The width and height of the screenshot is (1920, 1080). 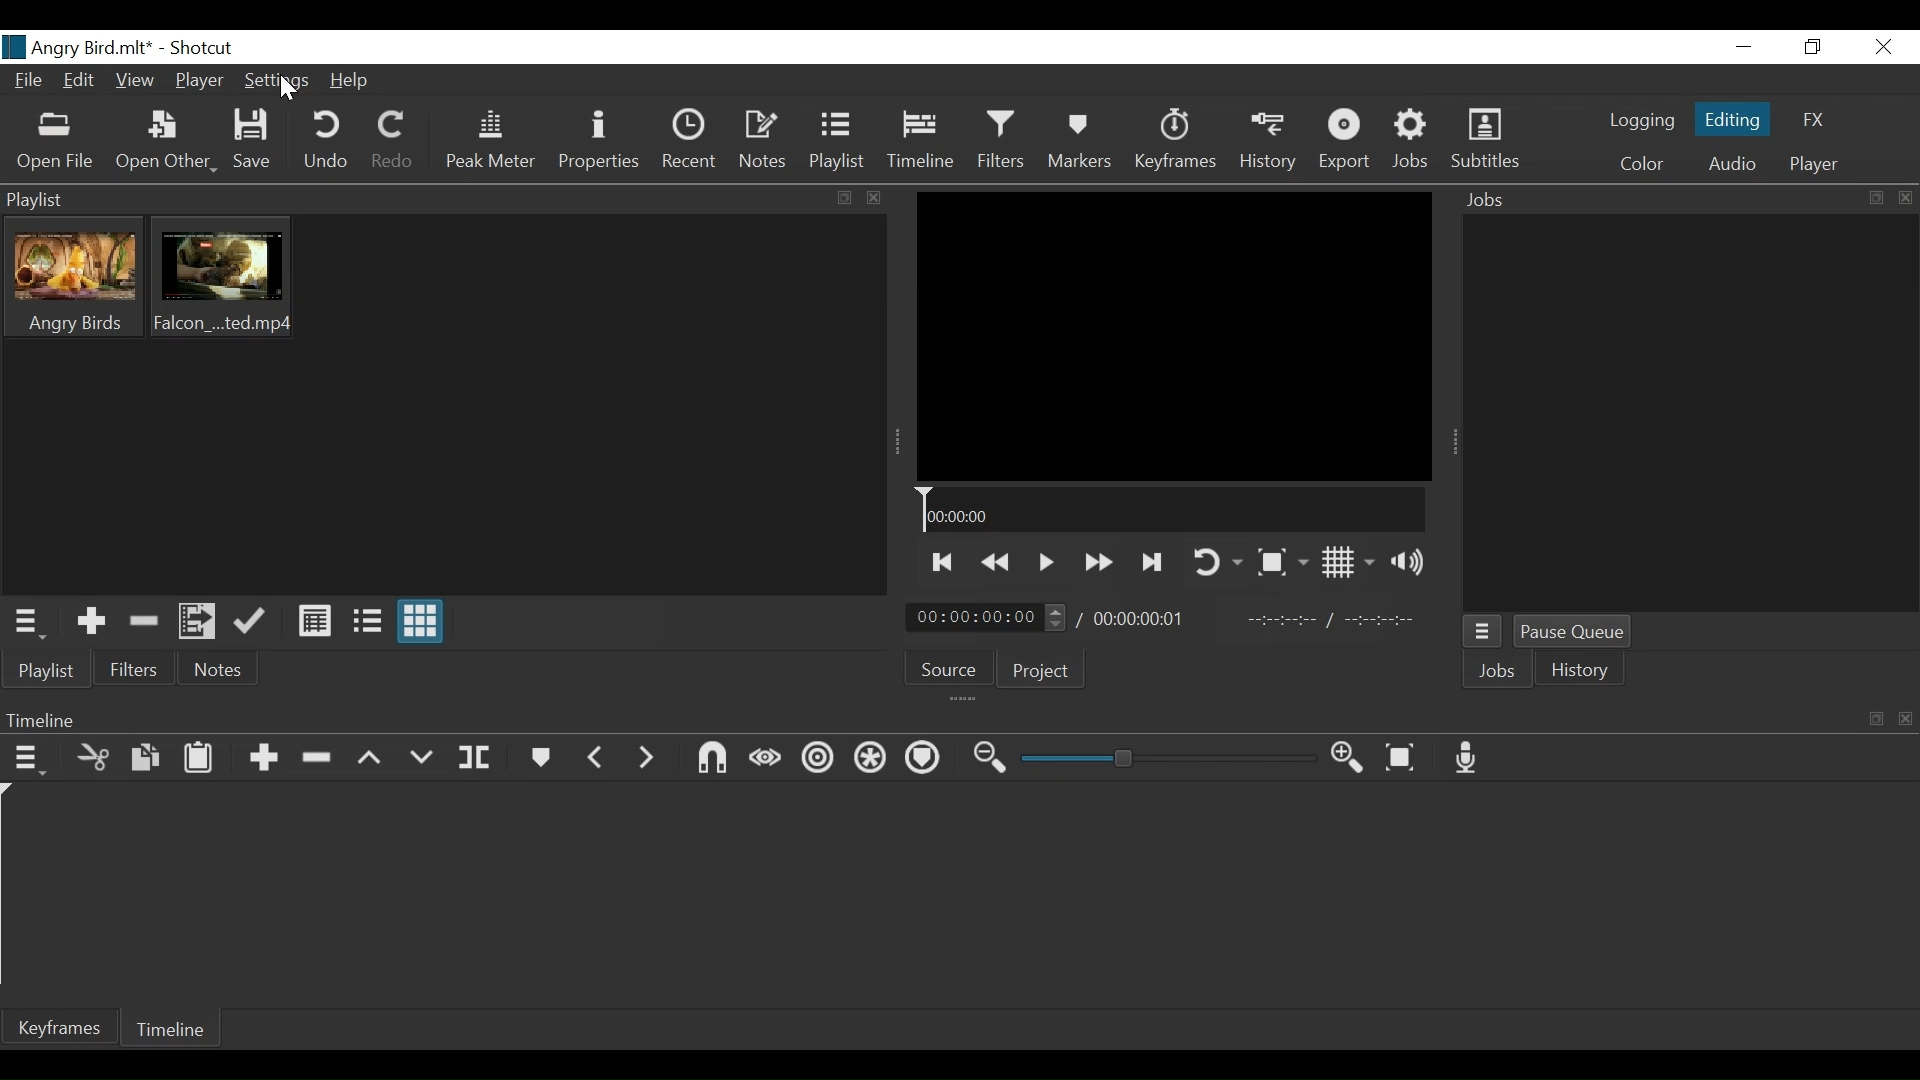 What do you see at coordinates (1342, 757) in the screenshot?
I see `Zoom timeline in` at bounding box center [1342, 757].